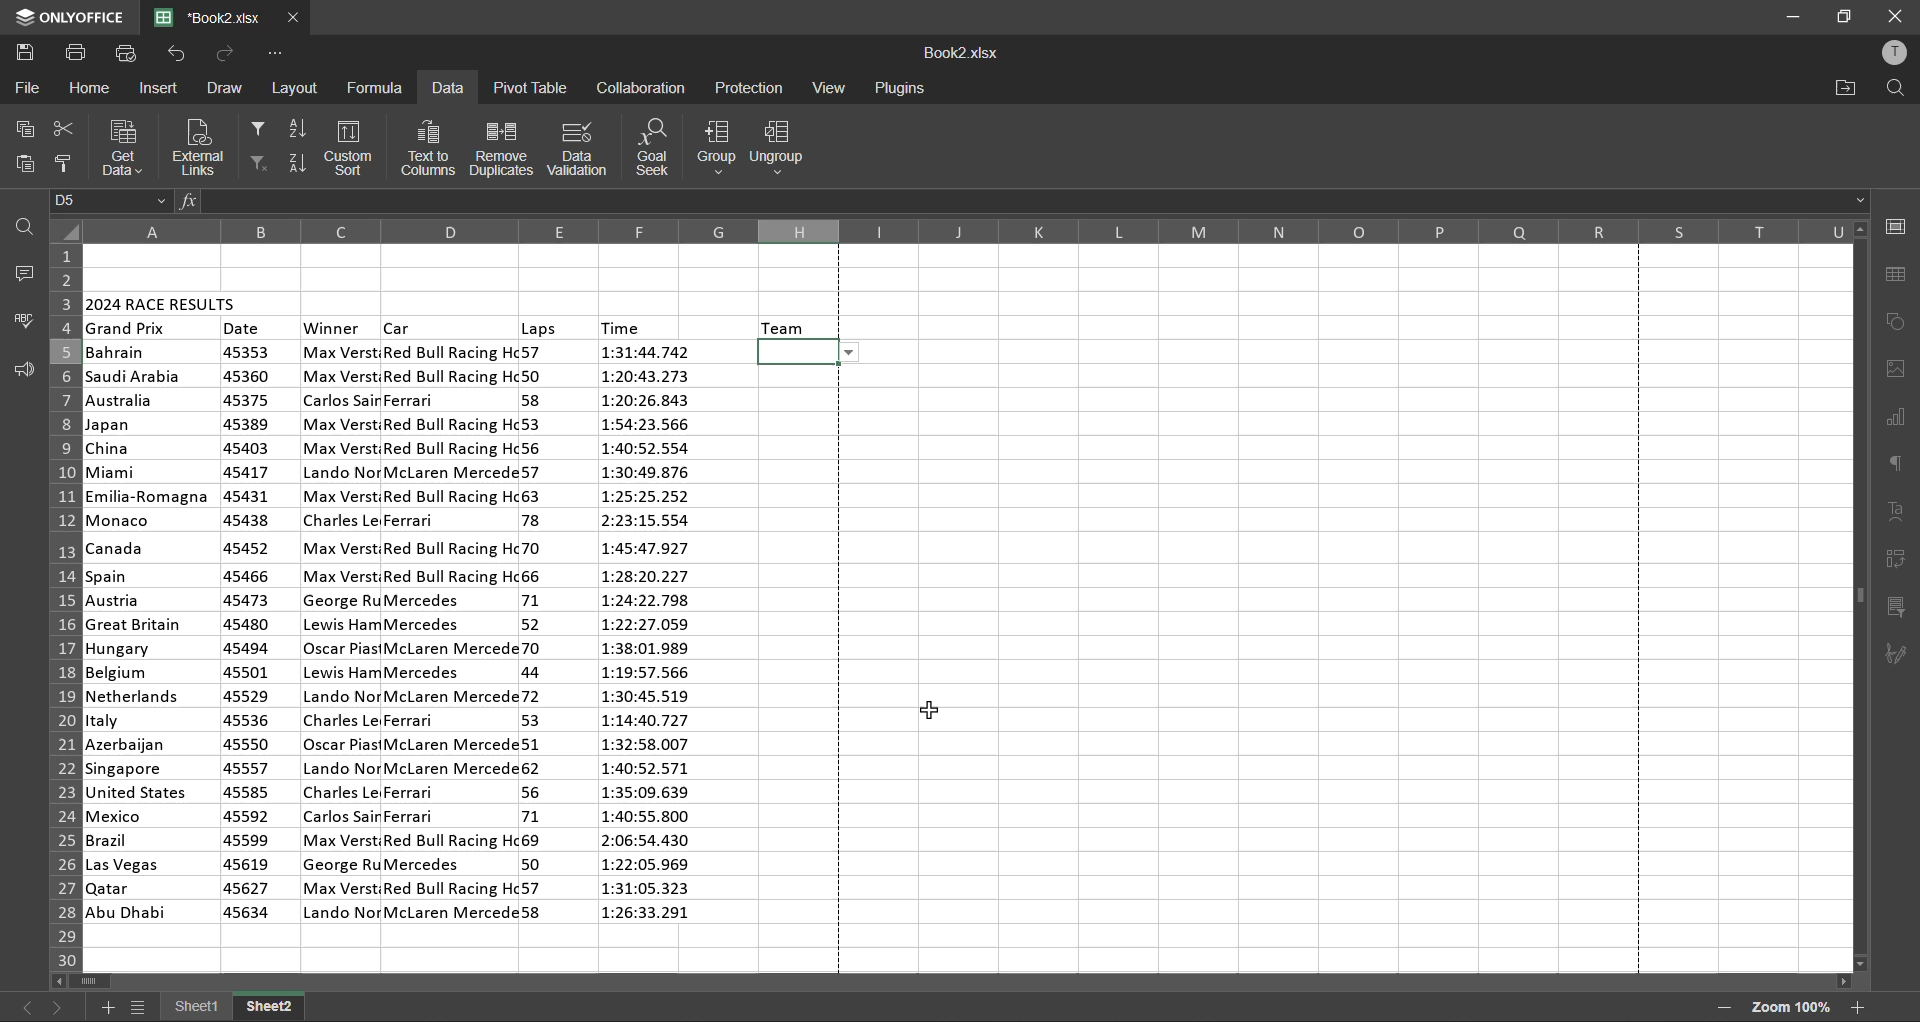  What do you see at coordinates (353, 148) in the screenshot?
I see `custom sort` at bounding box center [353, 148].